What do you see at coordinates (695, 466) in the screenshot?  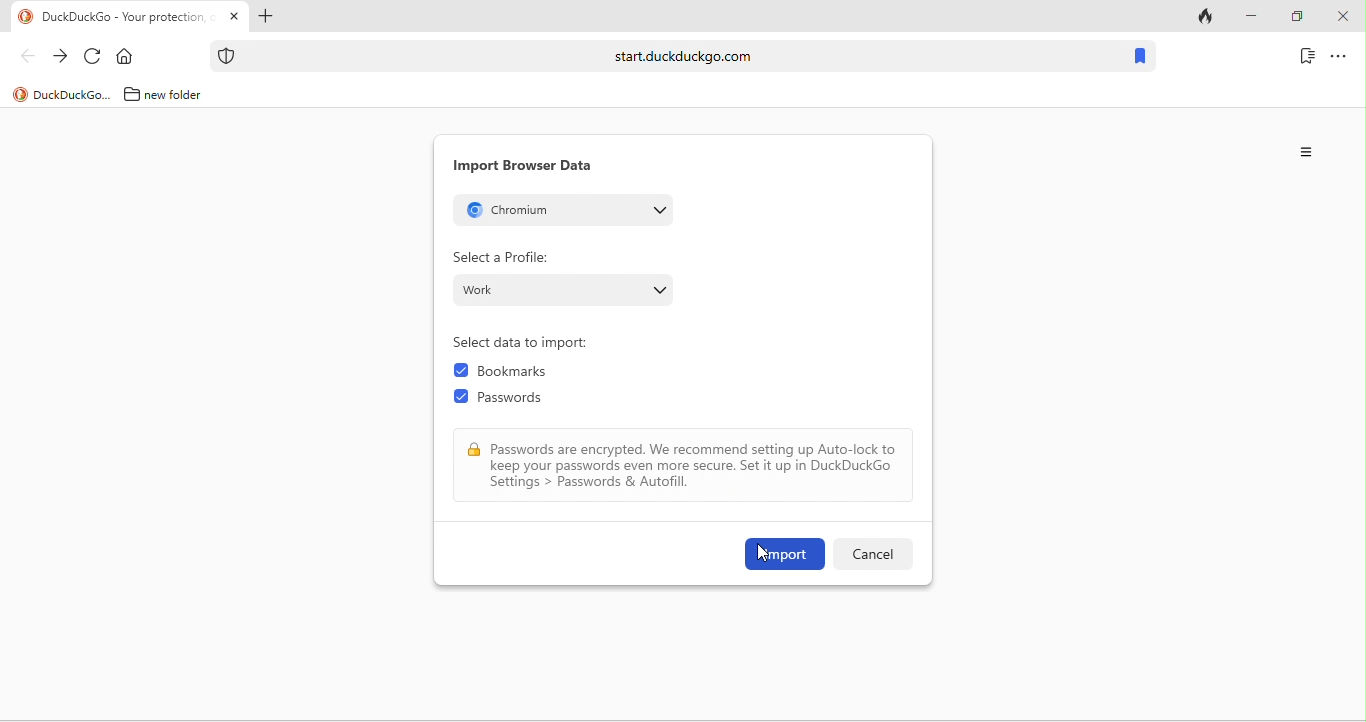 I see `Passwords are encrypted. We recommend setting up Auto-lock to keep your passwords even more secure. Set it up in DuckDuckGo Settings > Passwords & Autofill.` at bounding box center [695, 466].